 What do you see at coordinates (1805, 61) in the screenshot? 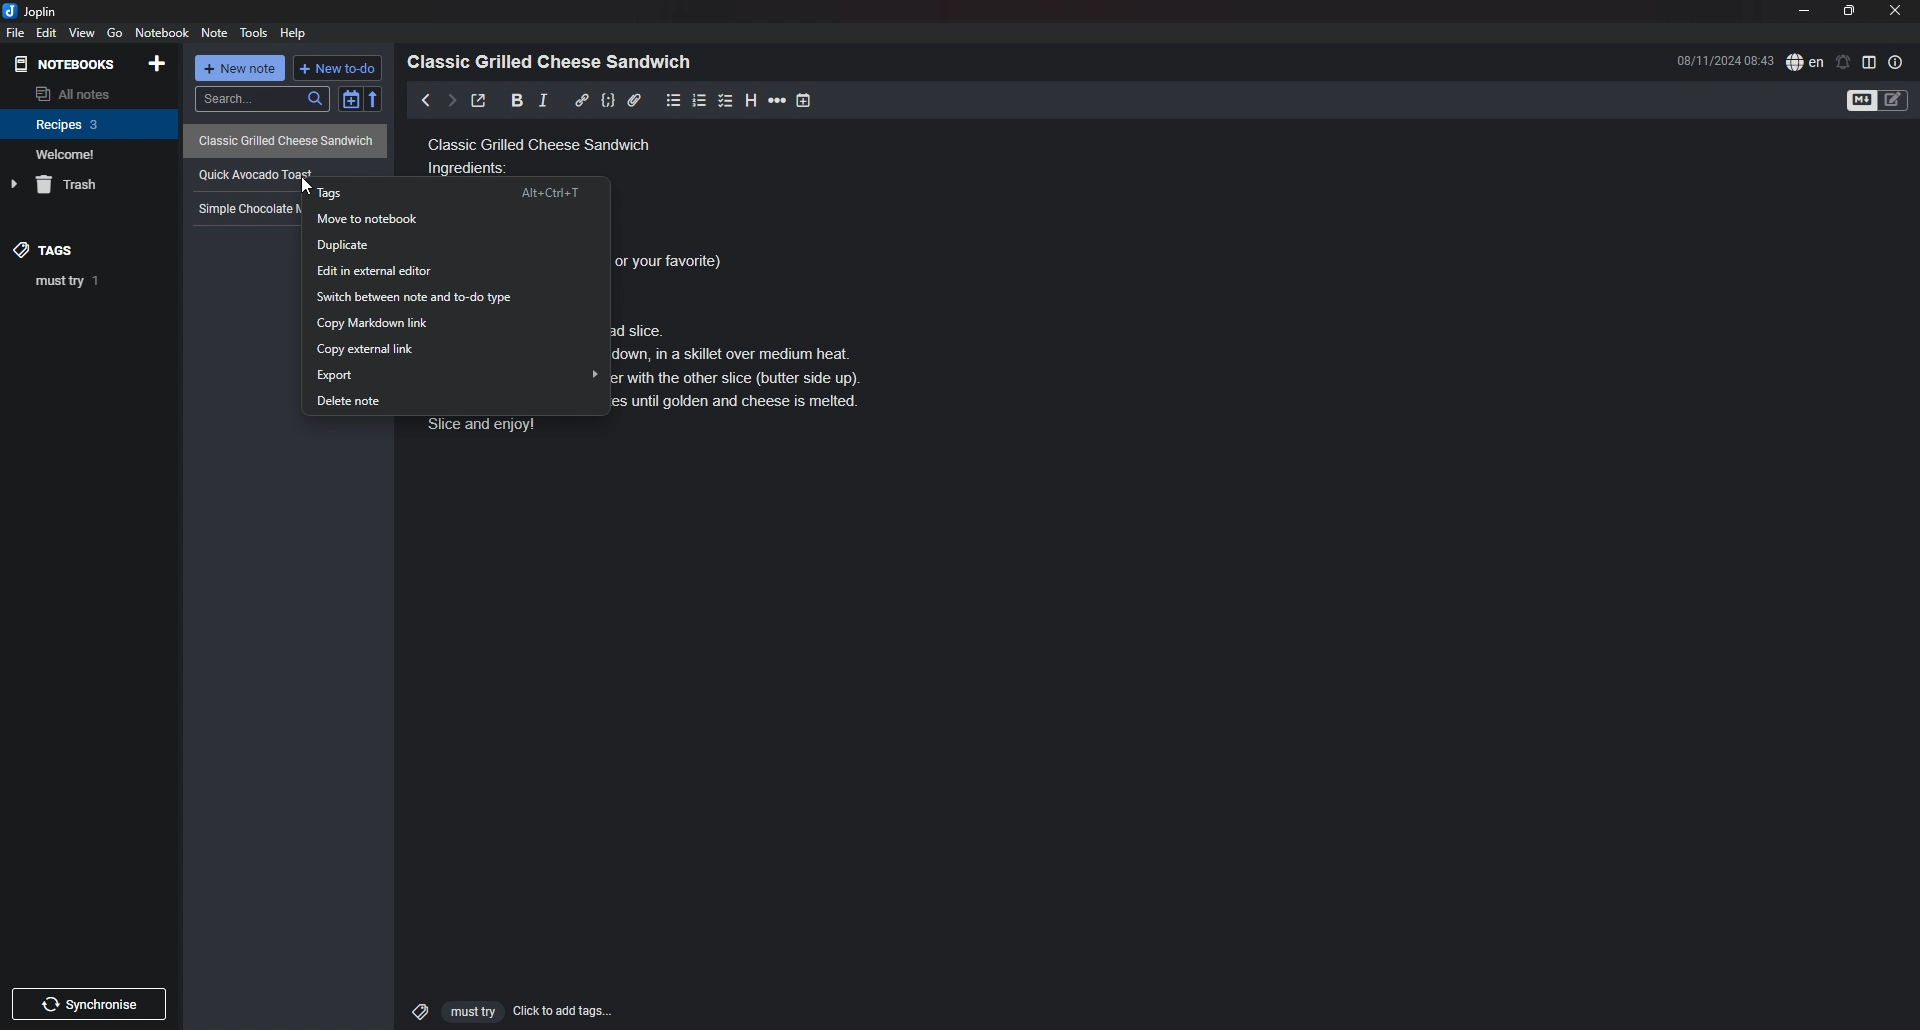
I see `spell check` at bounding box center [1805, 61].